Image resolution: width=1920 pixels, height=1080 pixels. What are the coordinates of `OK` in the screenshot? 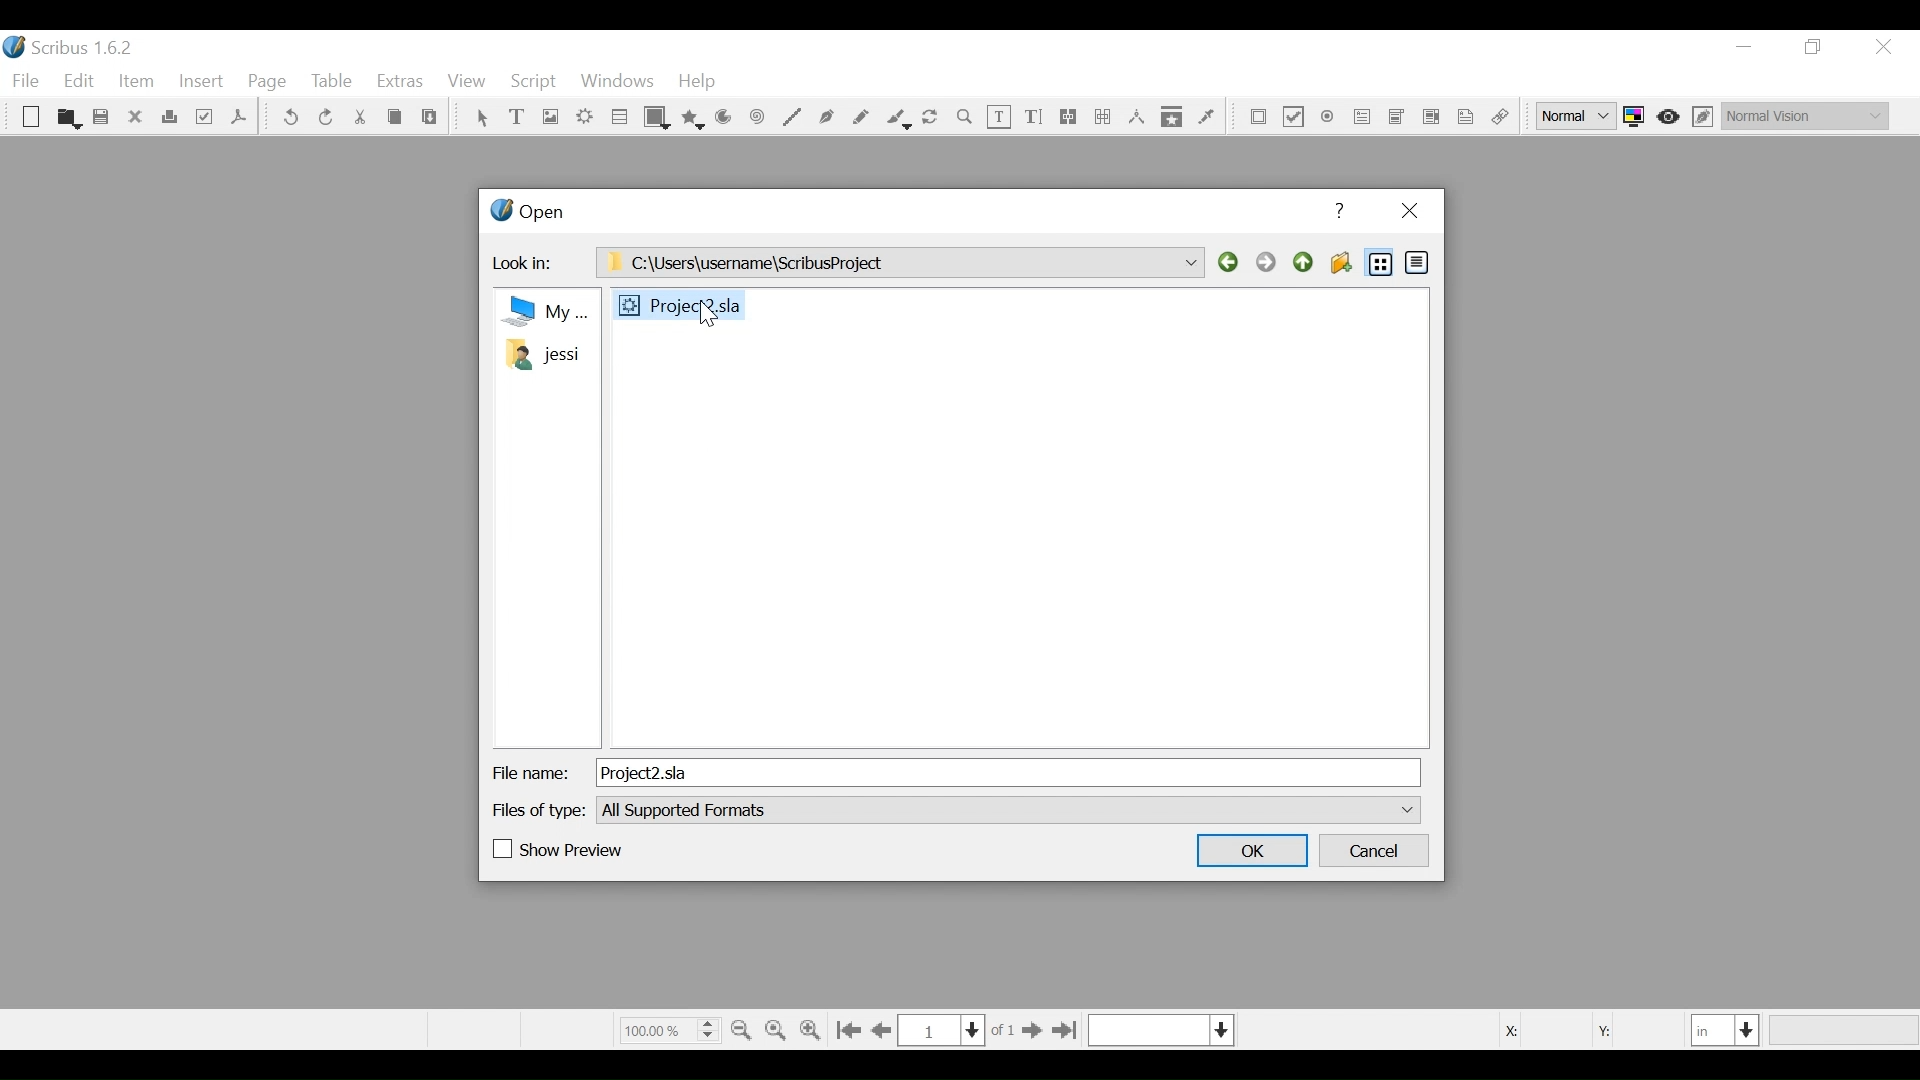 It's located at (1253, 852).